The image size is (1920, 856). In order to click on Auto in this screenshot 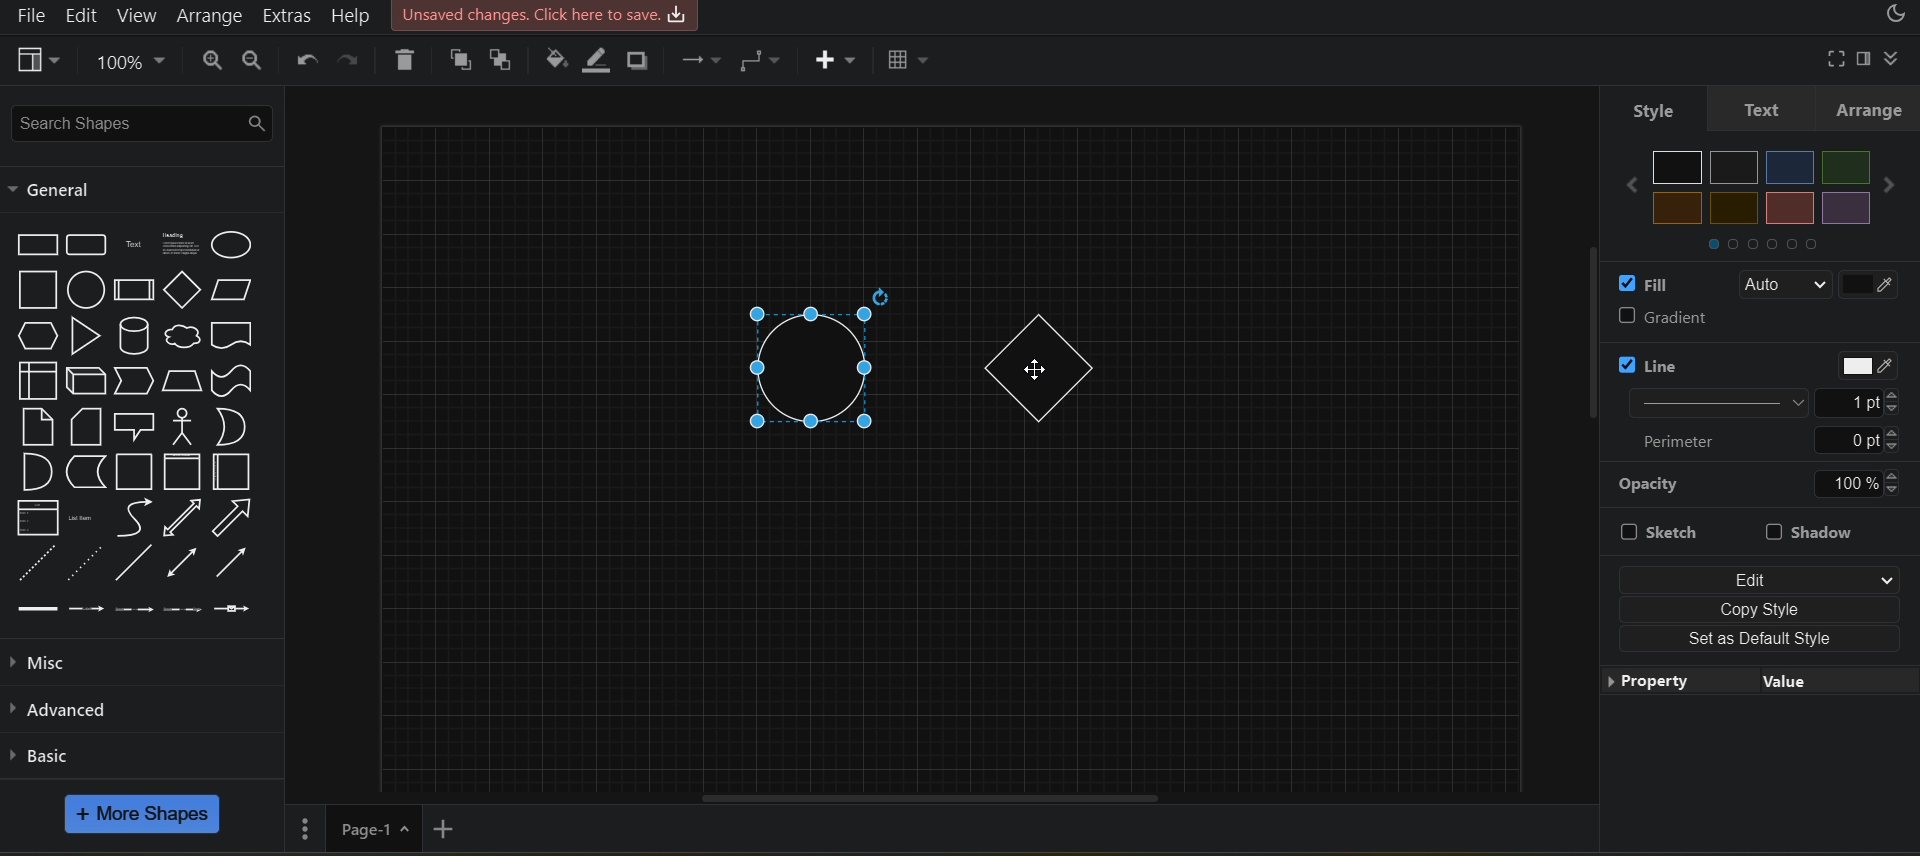, I will do `click(1776, 282)`.